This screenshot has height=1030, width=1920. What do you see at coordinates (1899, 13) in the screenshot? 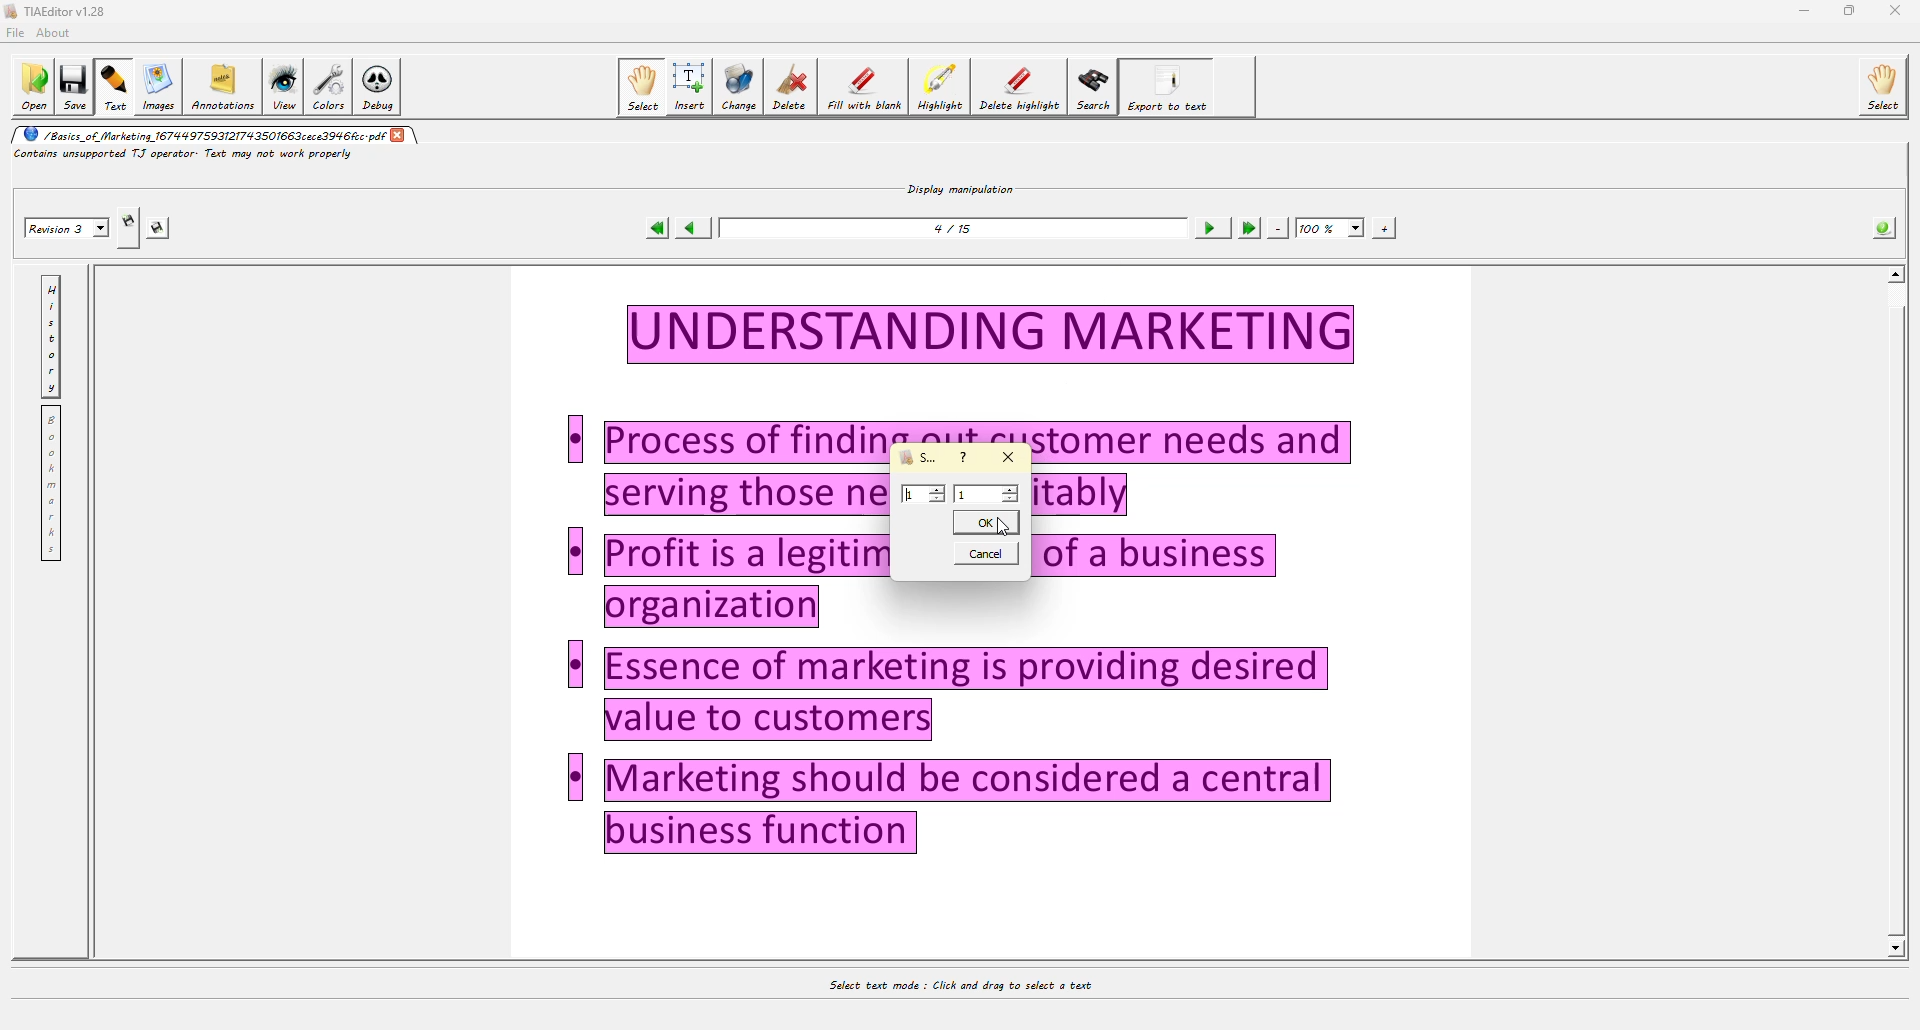
I see `close` at bounding box center [1899, 13].